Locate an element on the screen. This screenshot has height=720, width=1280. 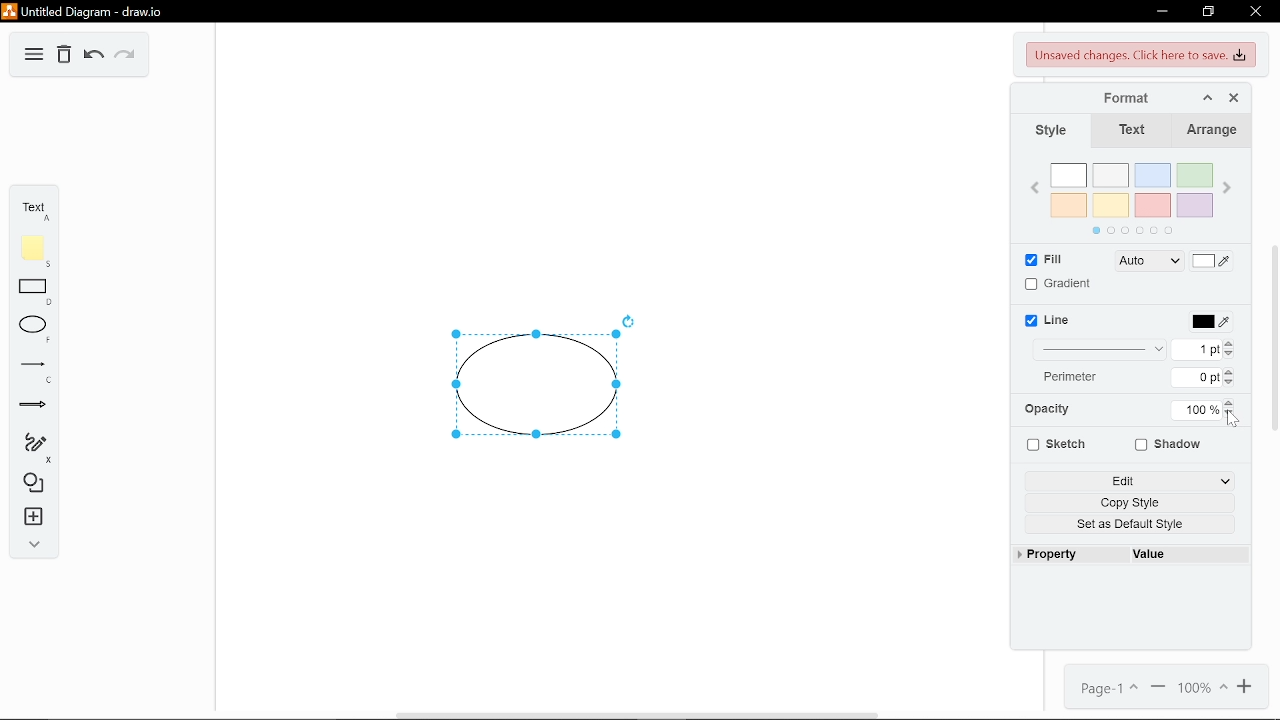
logo is located at coordinates (10, 11).